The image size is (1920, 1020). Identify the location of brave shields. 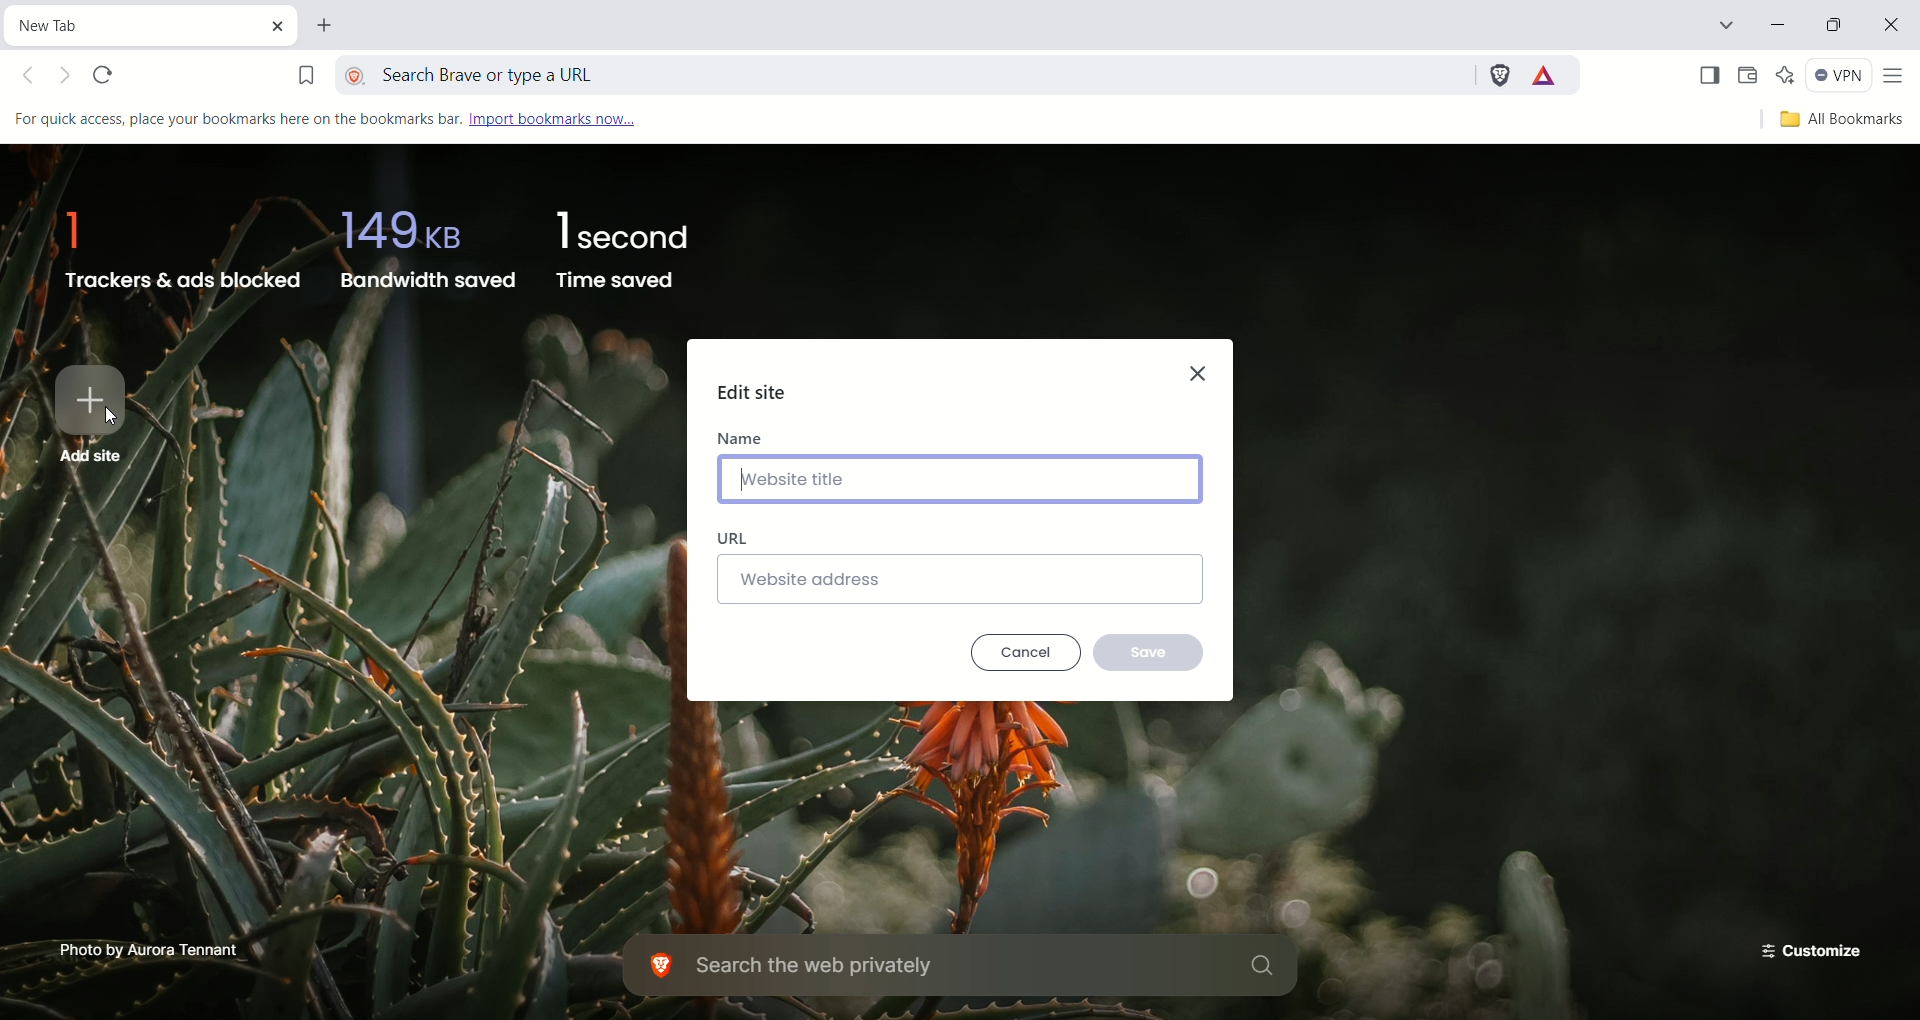
(1498, 72).